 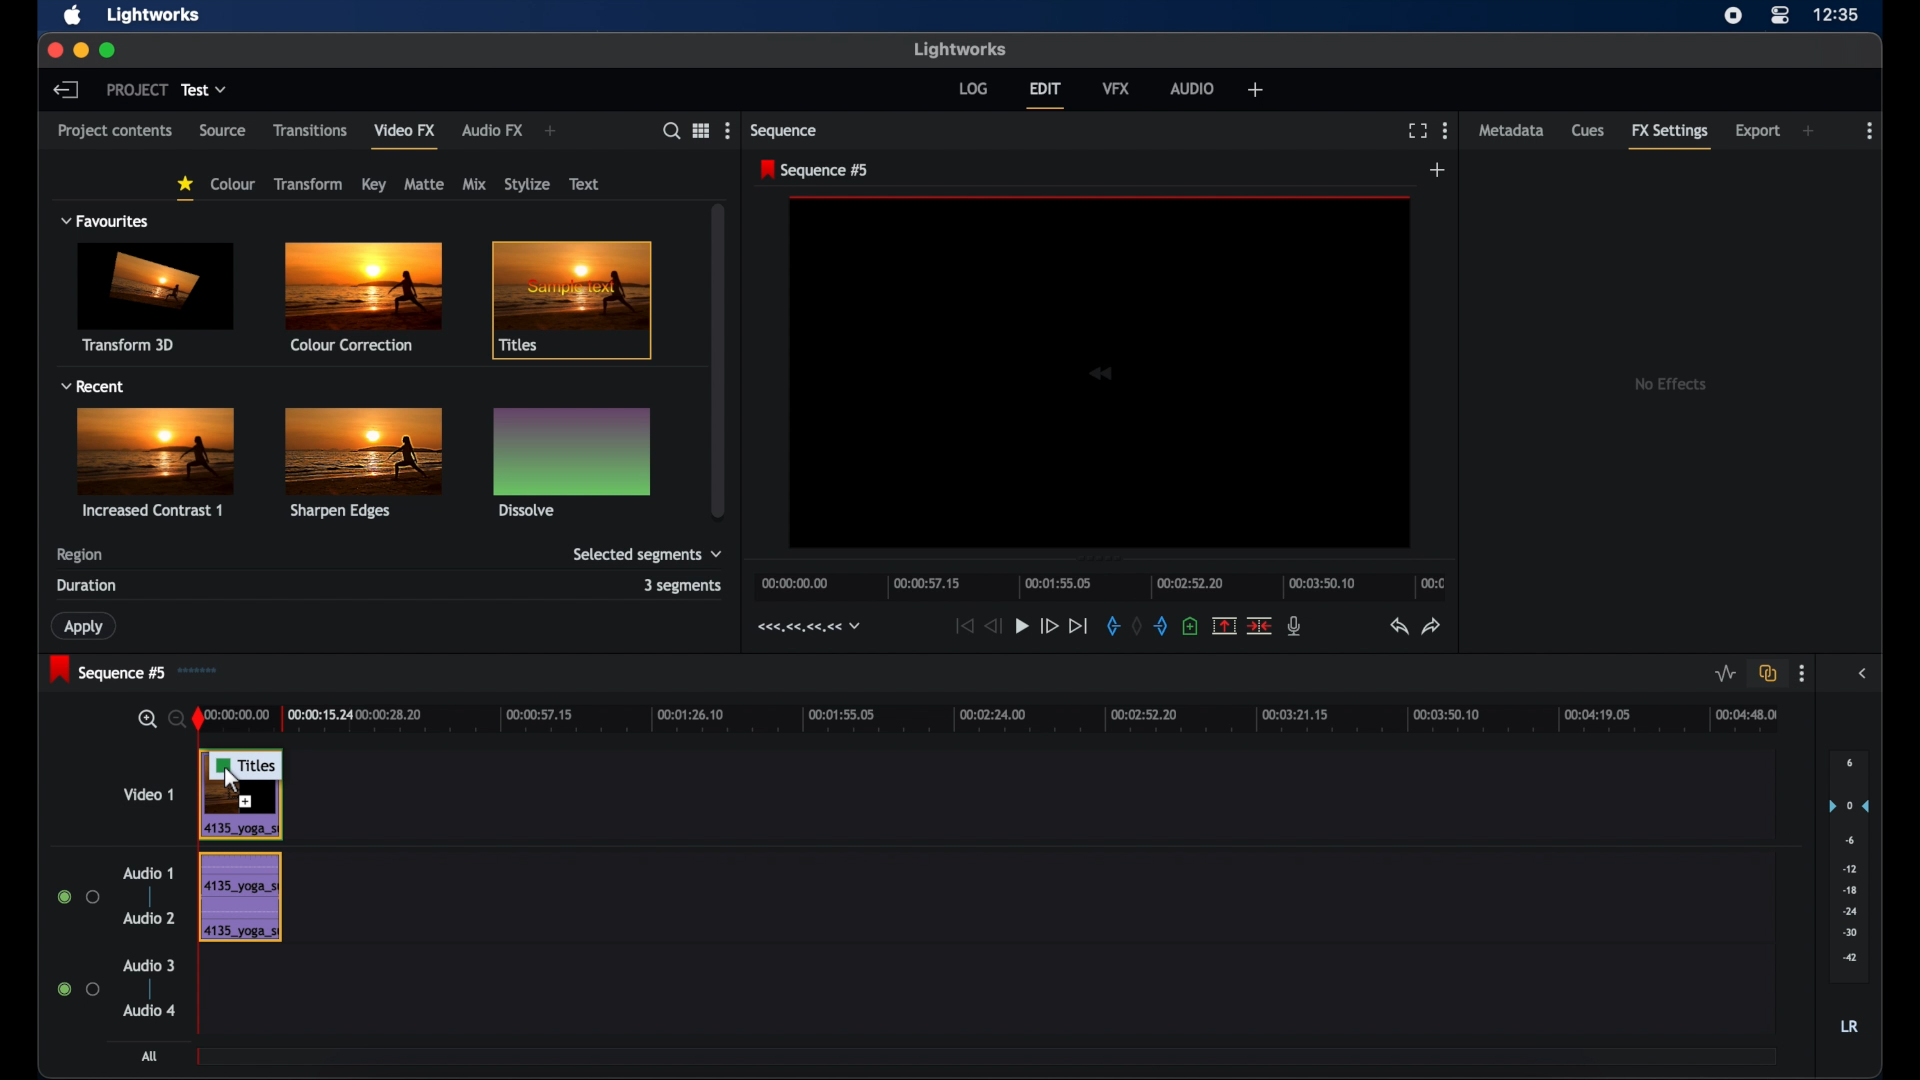 I want to click on duration, so click(x=88, y=585).